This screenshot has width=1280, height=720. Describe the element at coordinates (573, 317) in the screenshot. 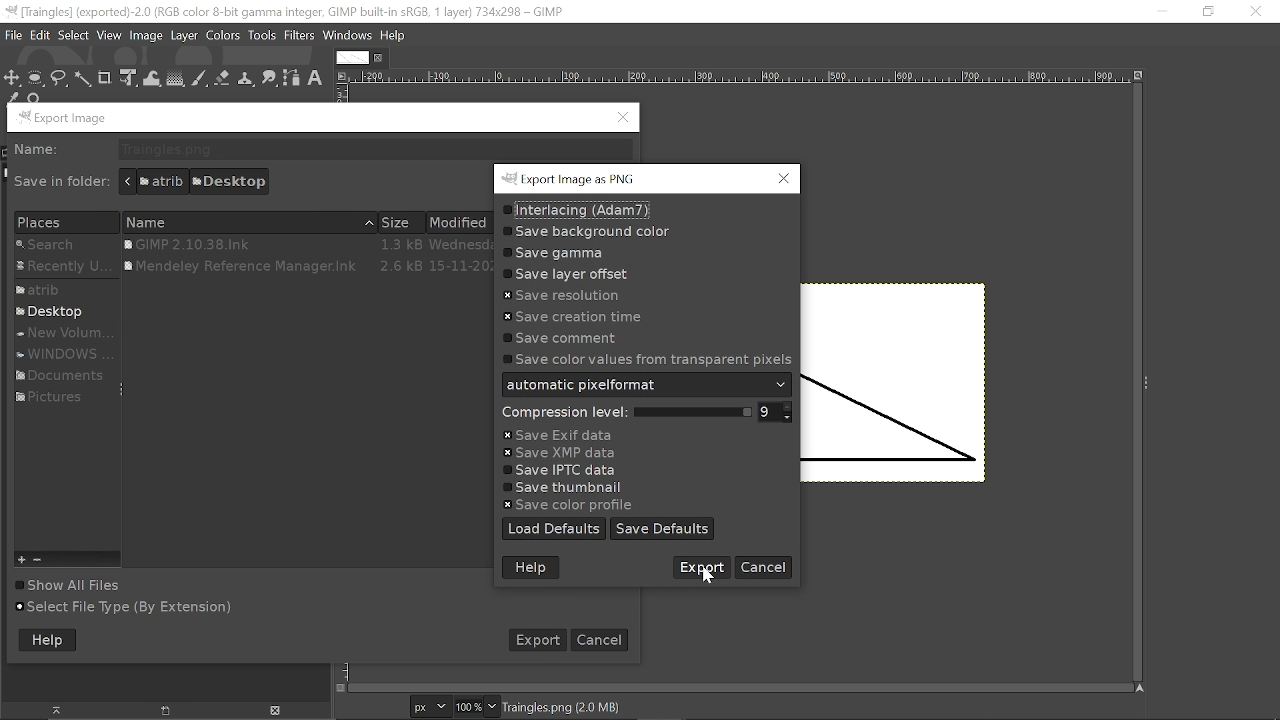

I see `Save creation time` at that location.